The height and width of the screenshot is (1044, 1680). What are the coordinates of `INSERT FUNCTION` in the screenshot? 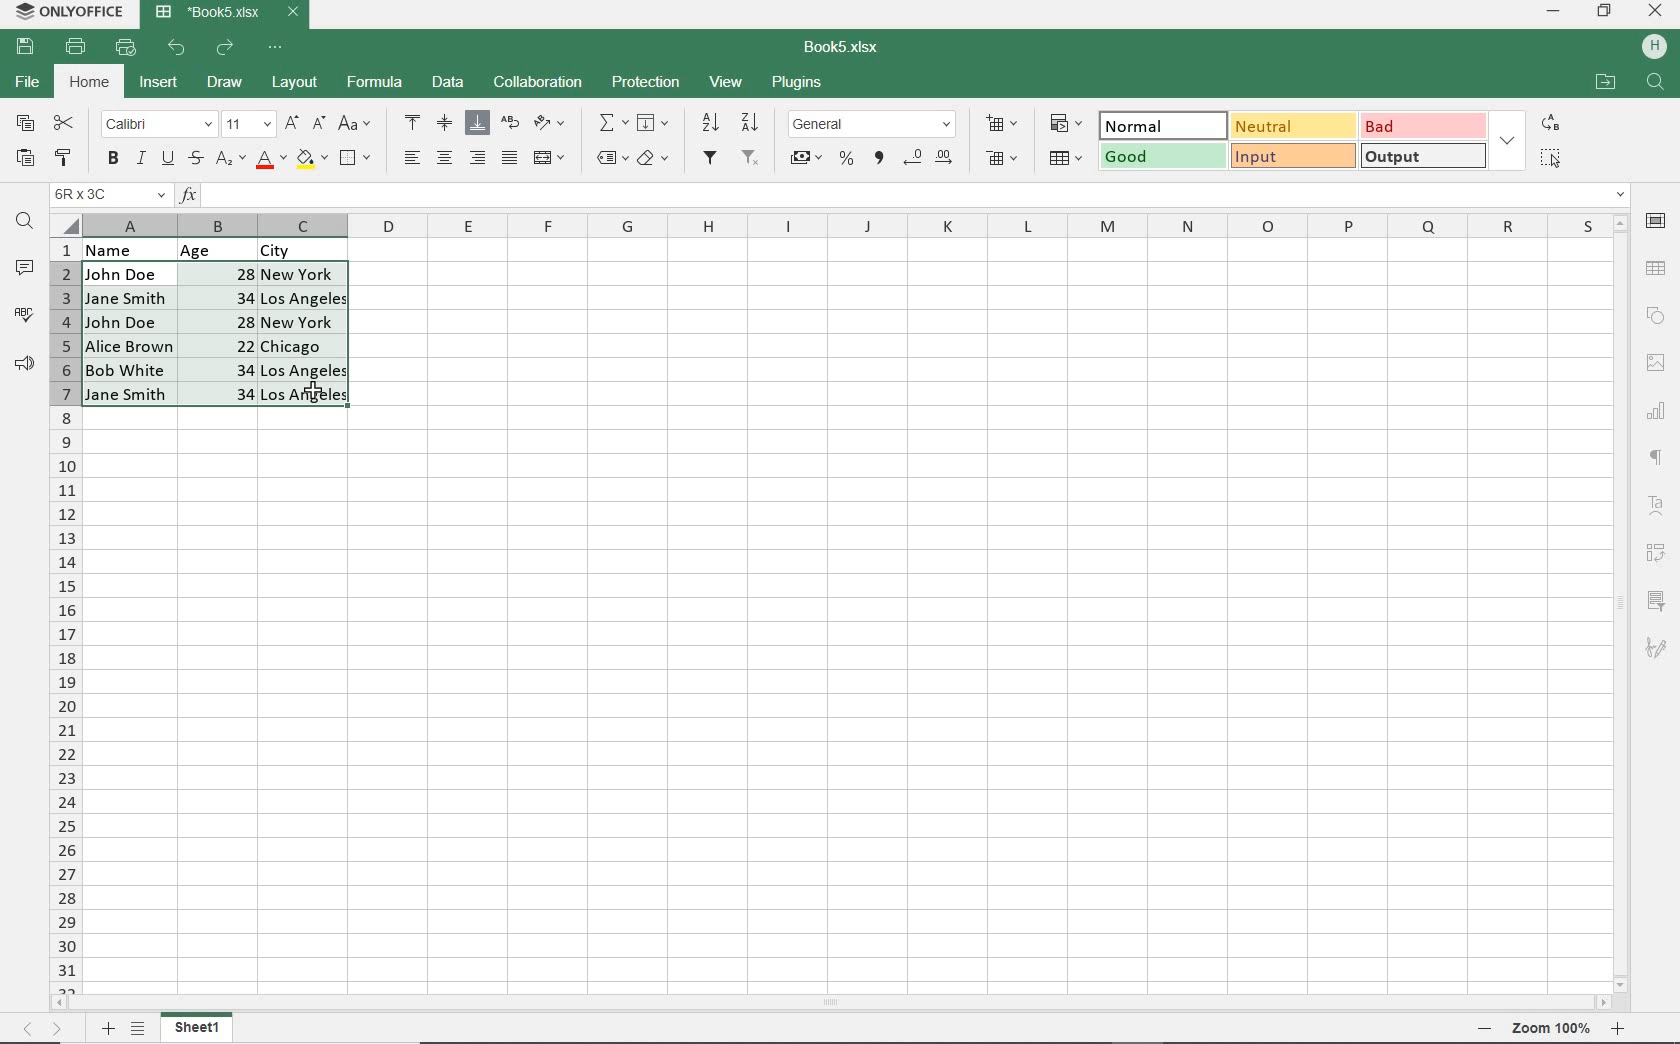 It's located at (613, 122).